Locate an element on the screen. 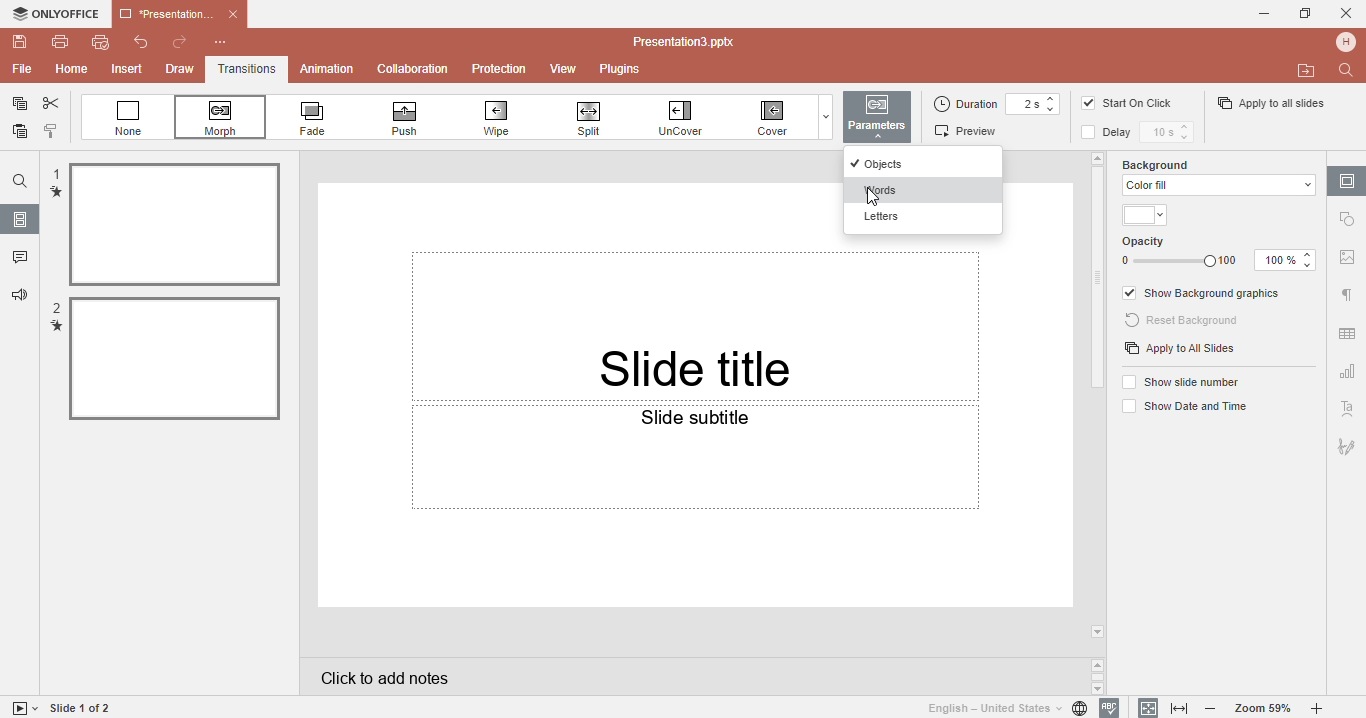  Find is located at coordinates (19, 181).